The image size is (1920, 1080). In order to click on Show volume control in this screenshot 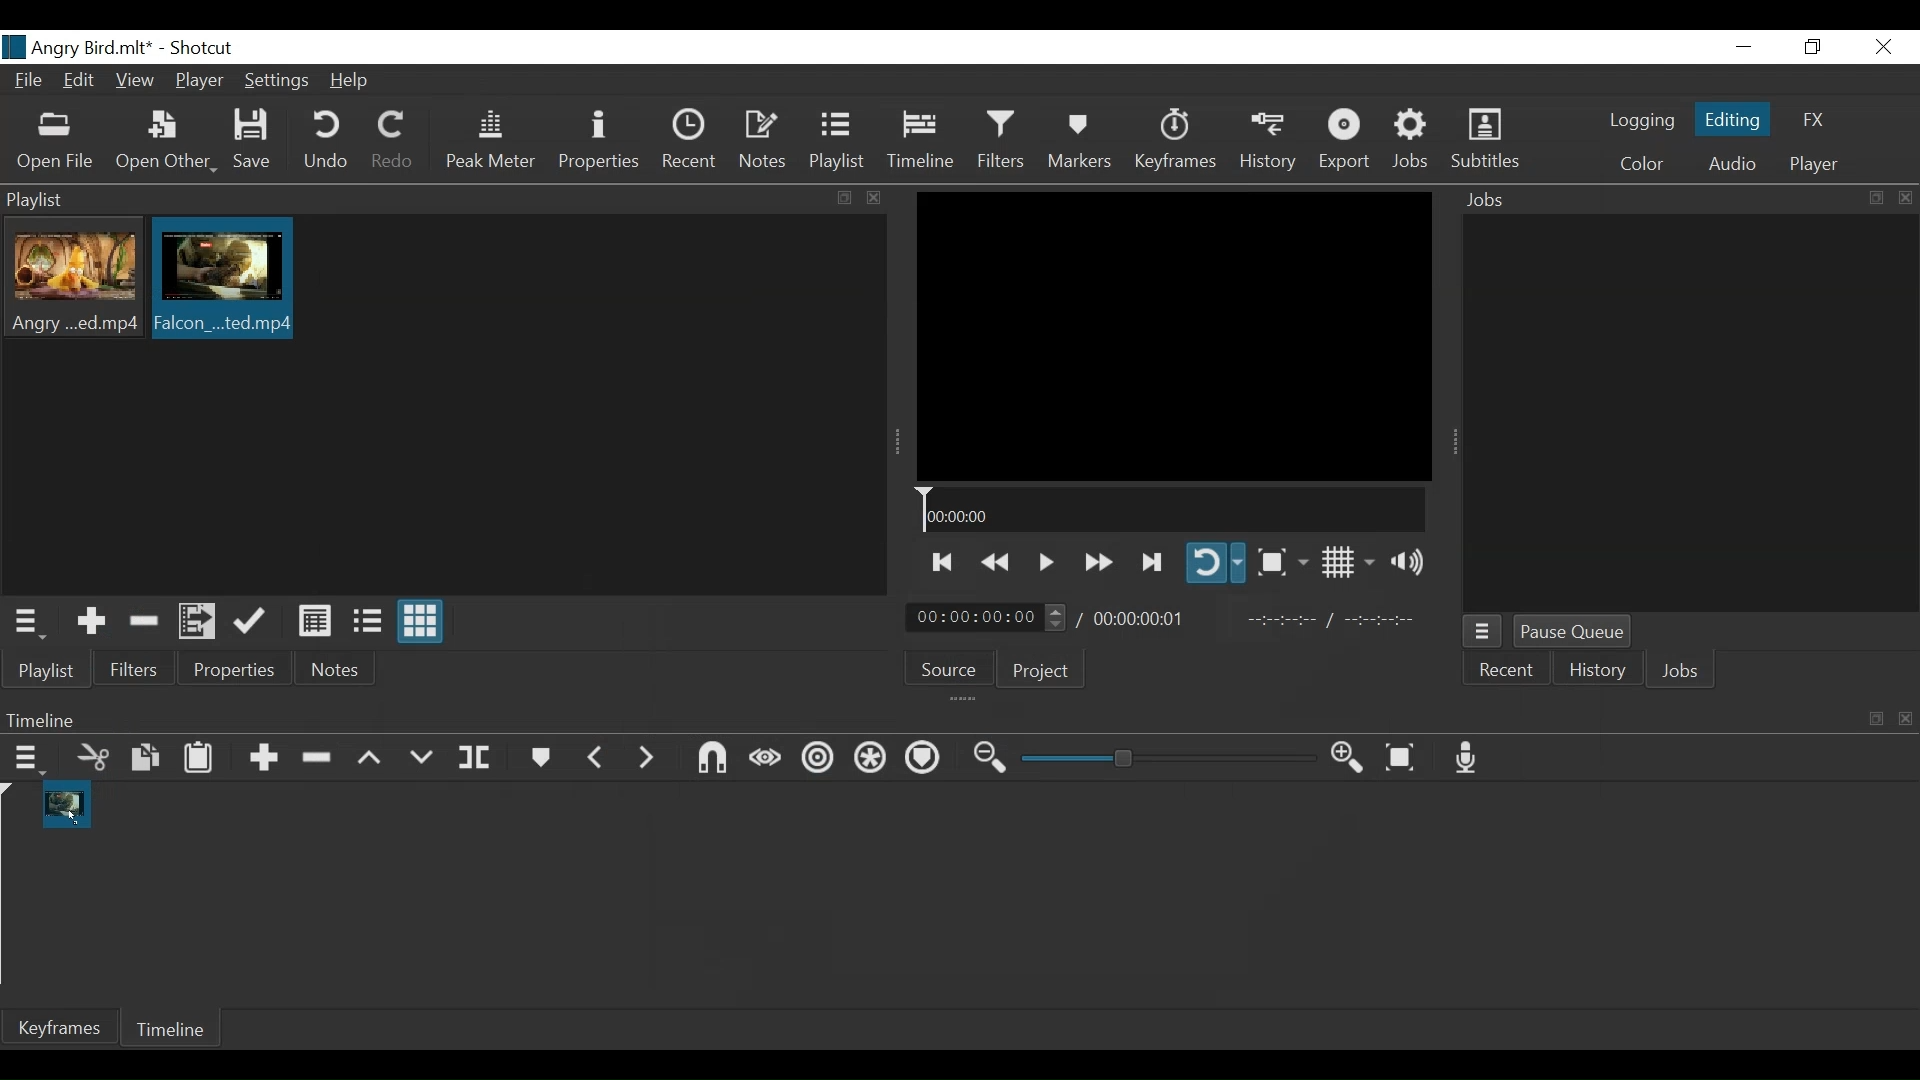, I will do `click(1415, 562)`.